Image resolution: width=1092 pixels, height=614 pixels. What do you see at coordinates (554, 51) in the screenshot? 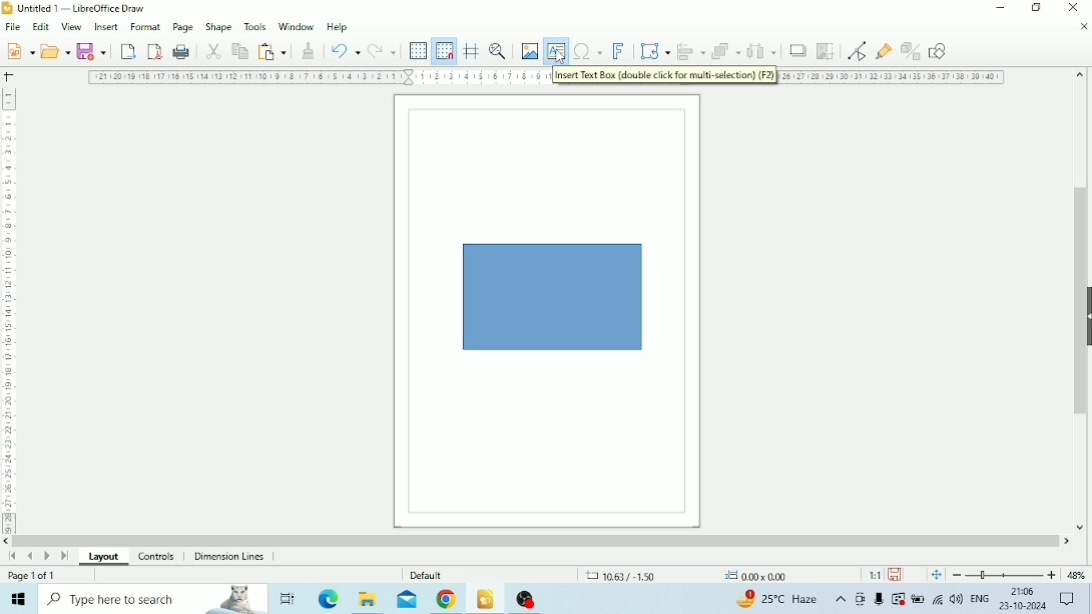
I see `Insert Text Box` at bounding box center [554, 51].